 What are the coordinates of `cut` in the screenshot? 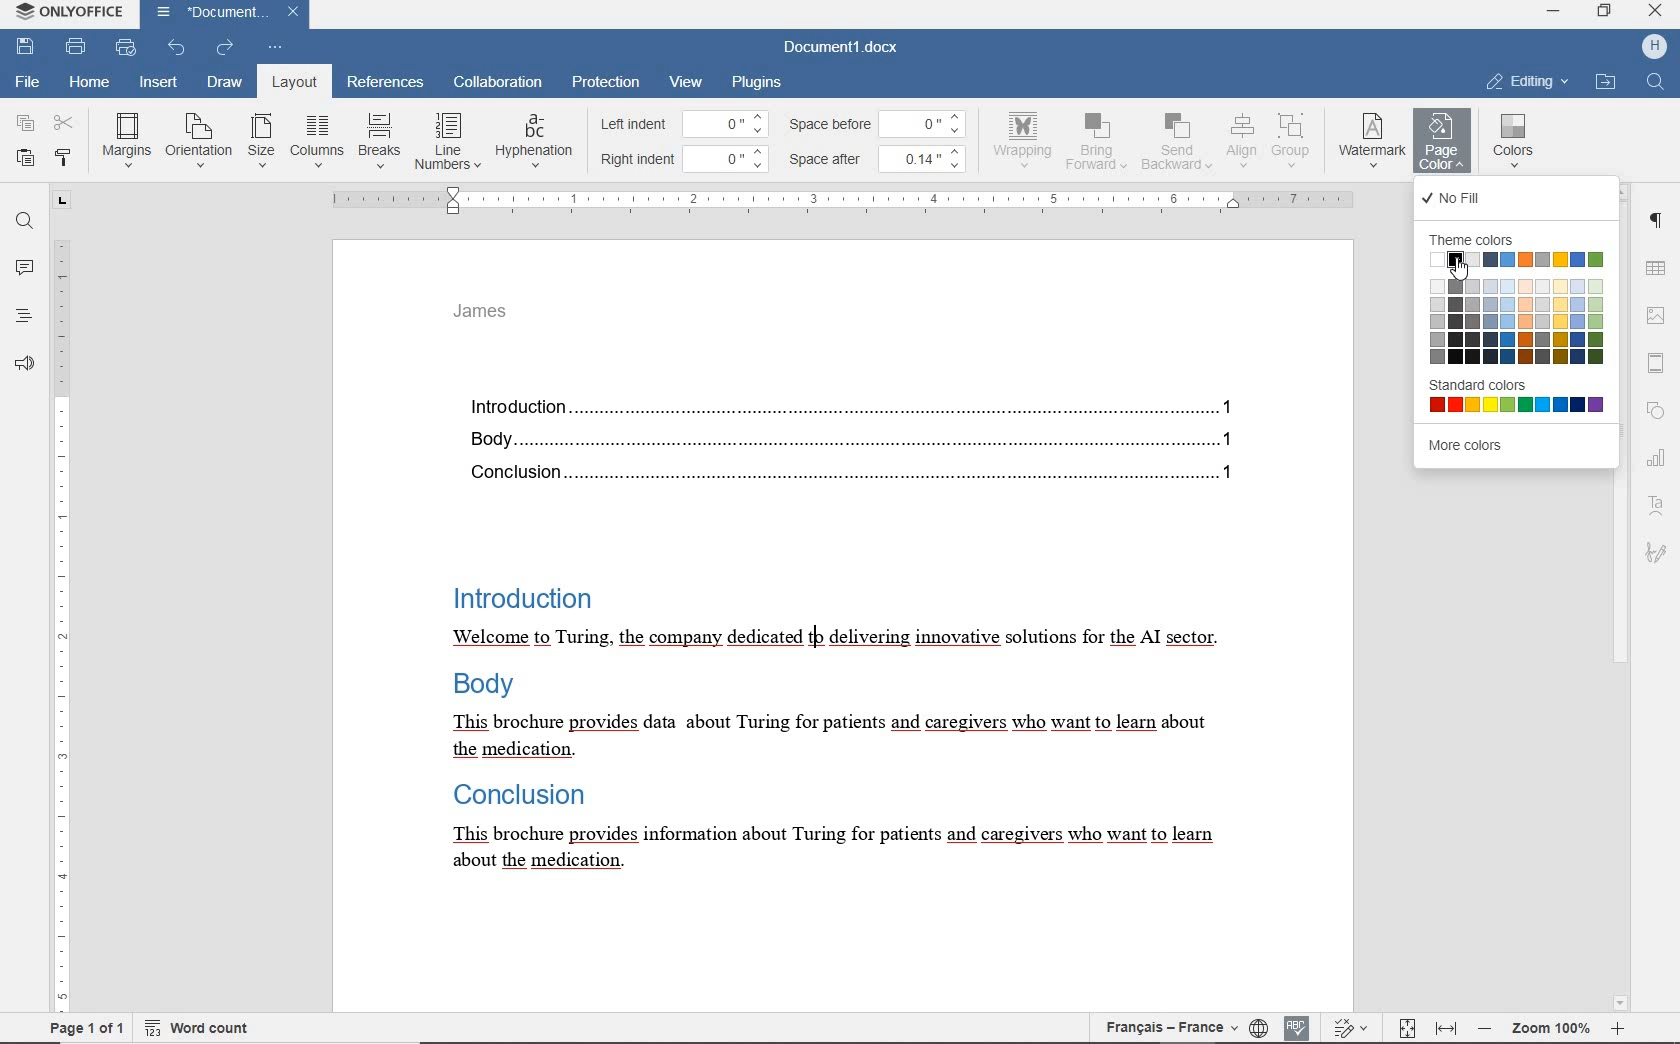 It's located at (65, 122).